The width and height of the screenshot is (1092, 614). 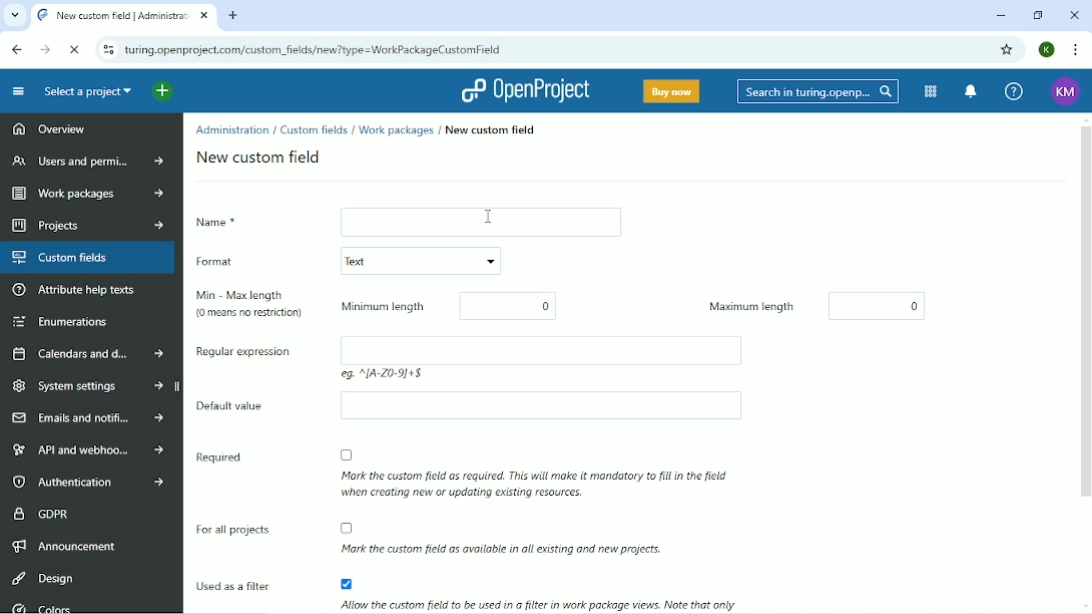 I want to click on Maximum length, so click(x=747, y=306).